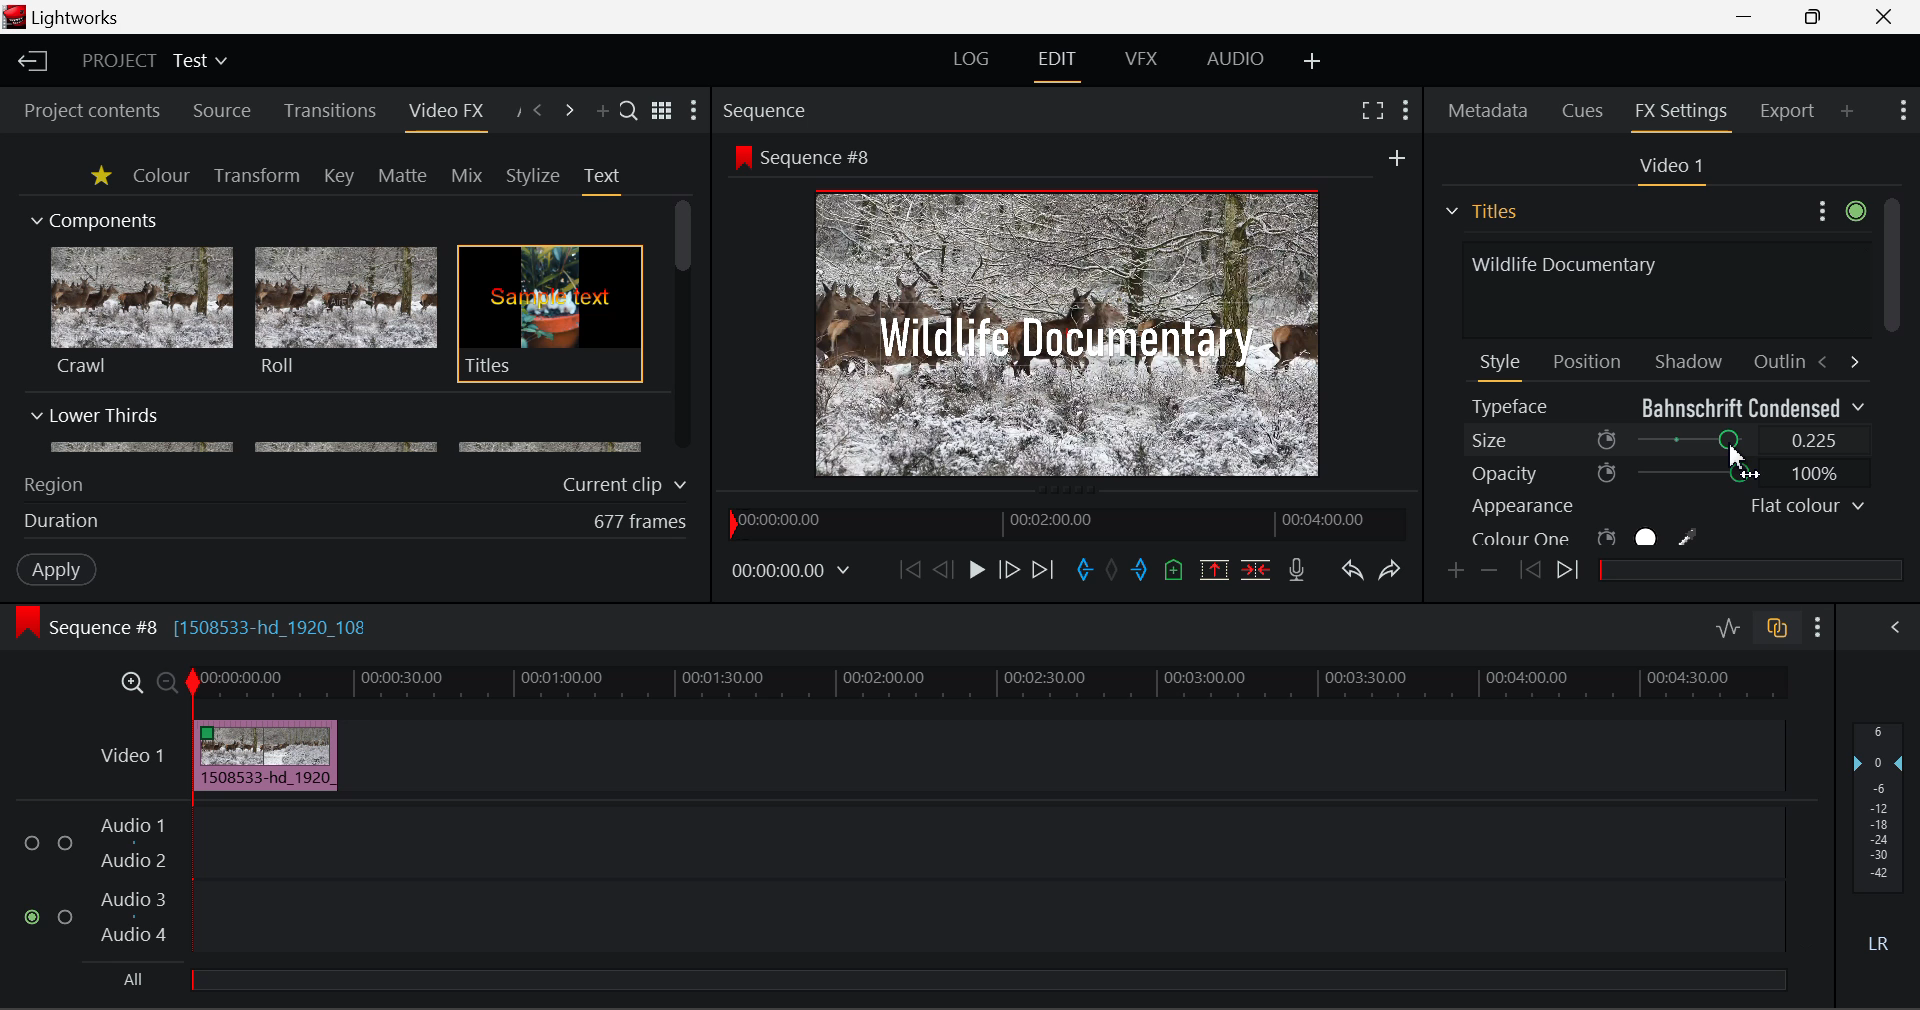 The height and width of the screenshot is (1010, 1920). What do you see at coordinates (212, 627) in the screenshot?
I see `Sequence #8 [1508533-hd_1920_108` at bounding box center [212, 627].